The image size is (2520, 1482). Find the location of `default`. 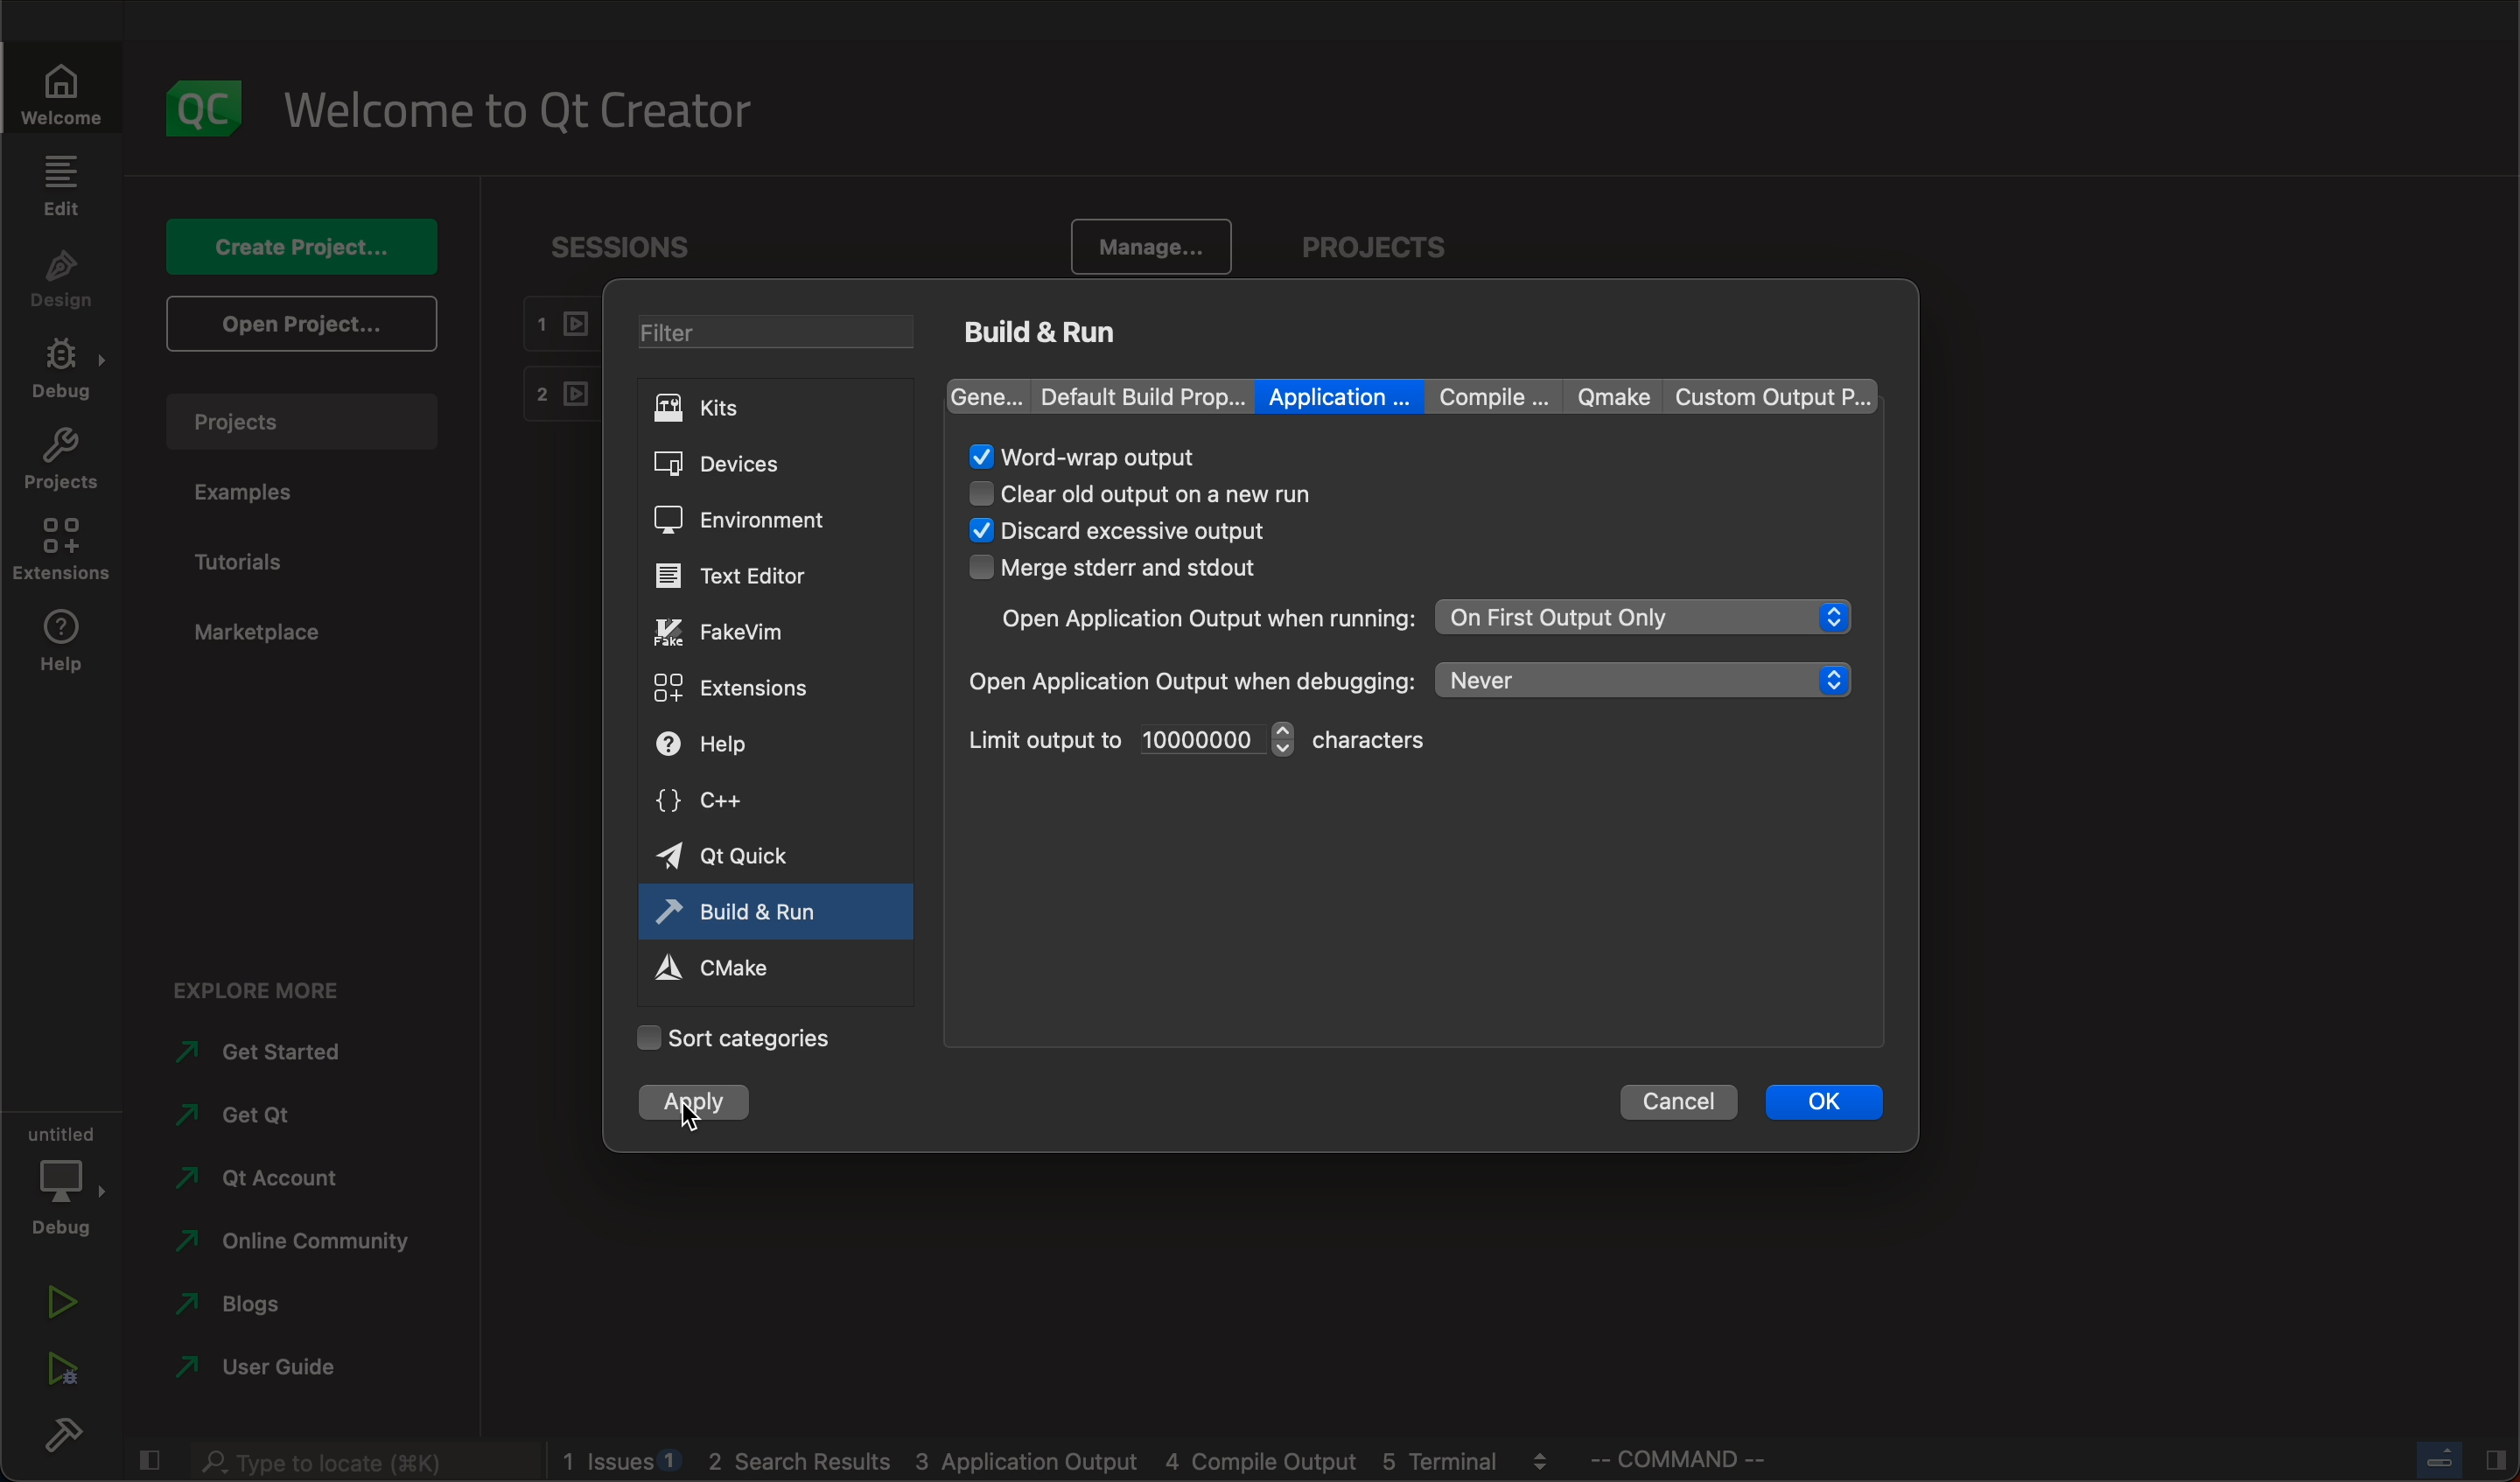

default is located at coordinates (1144, 394).